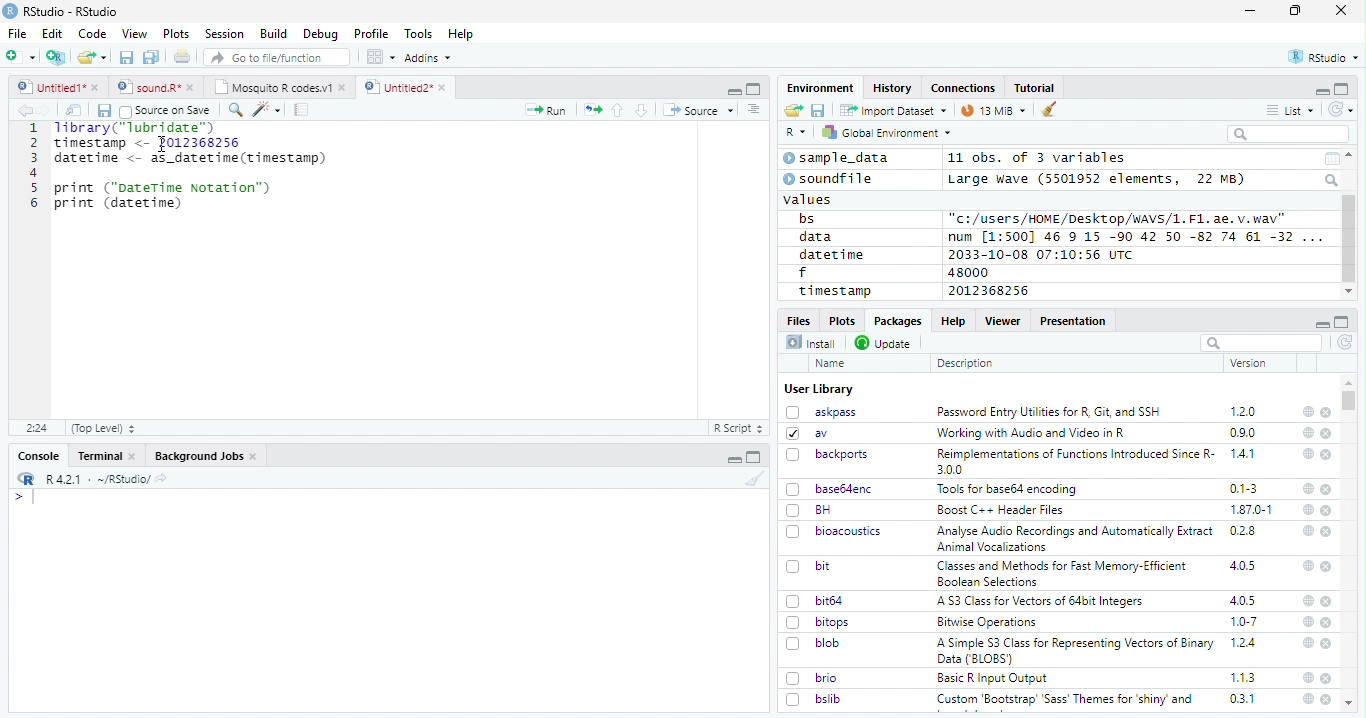 This screenshot has width=1366, height=718. Describe the element at coordinates (164, 196) in the screenshot. I see `print ("pateTime Notation")
print (datetime)` at that location.